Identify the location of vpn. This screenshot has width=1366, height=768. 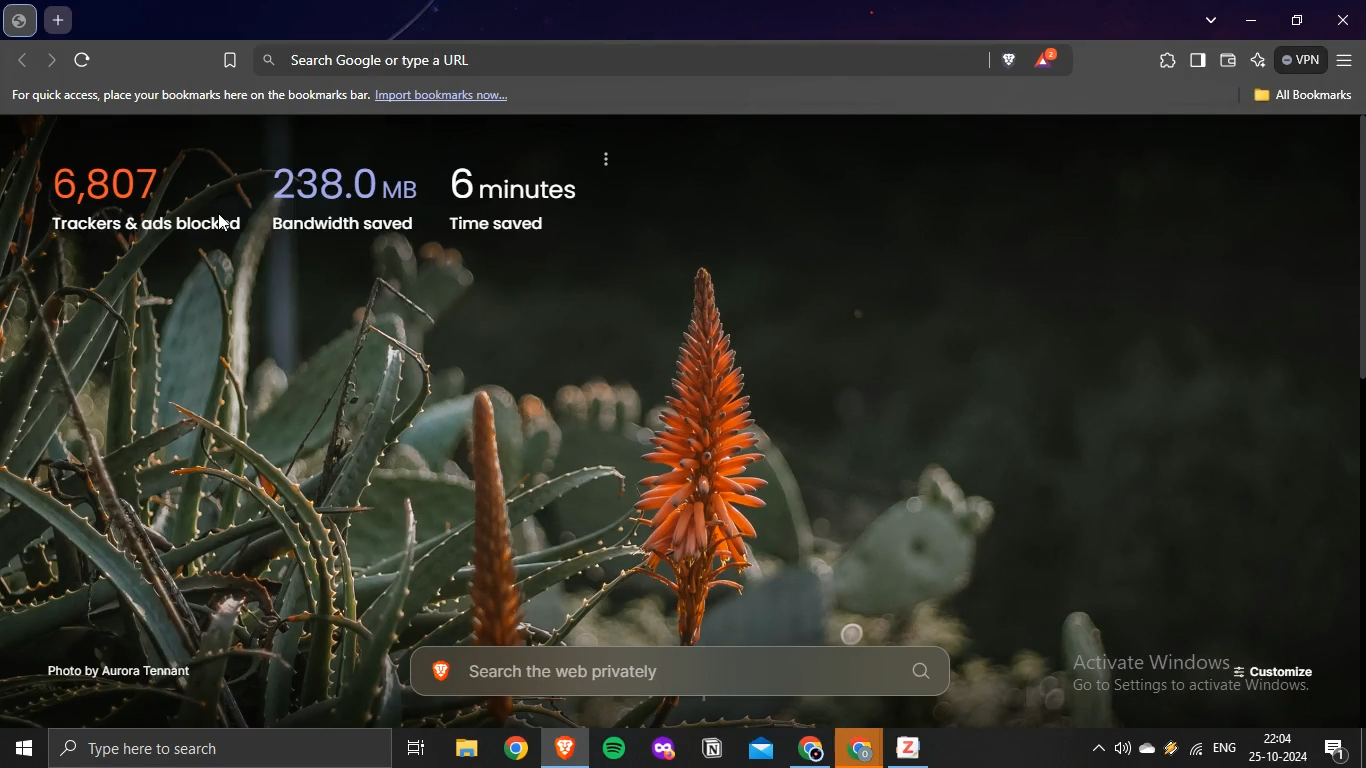
(1301, 59).